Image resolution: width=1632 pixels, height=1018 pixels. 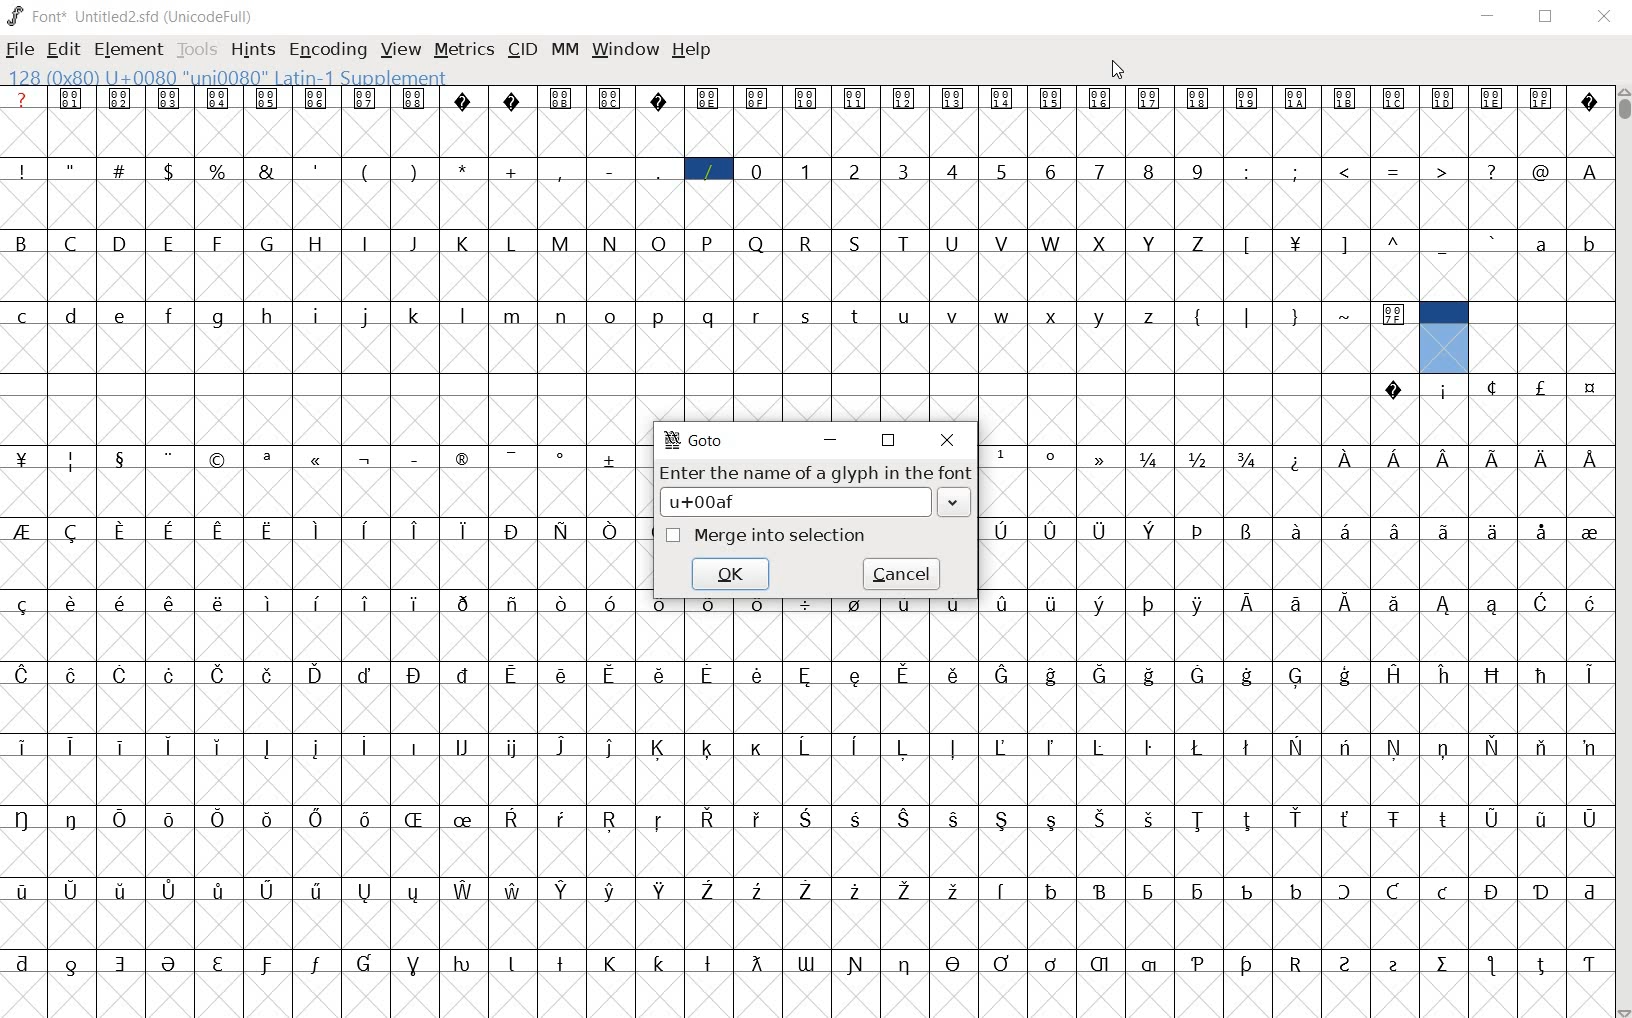 I want to click on Symbol, so click(x=1102, y=818).